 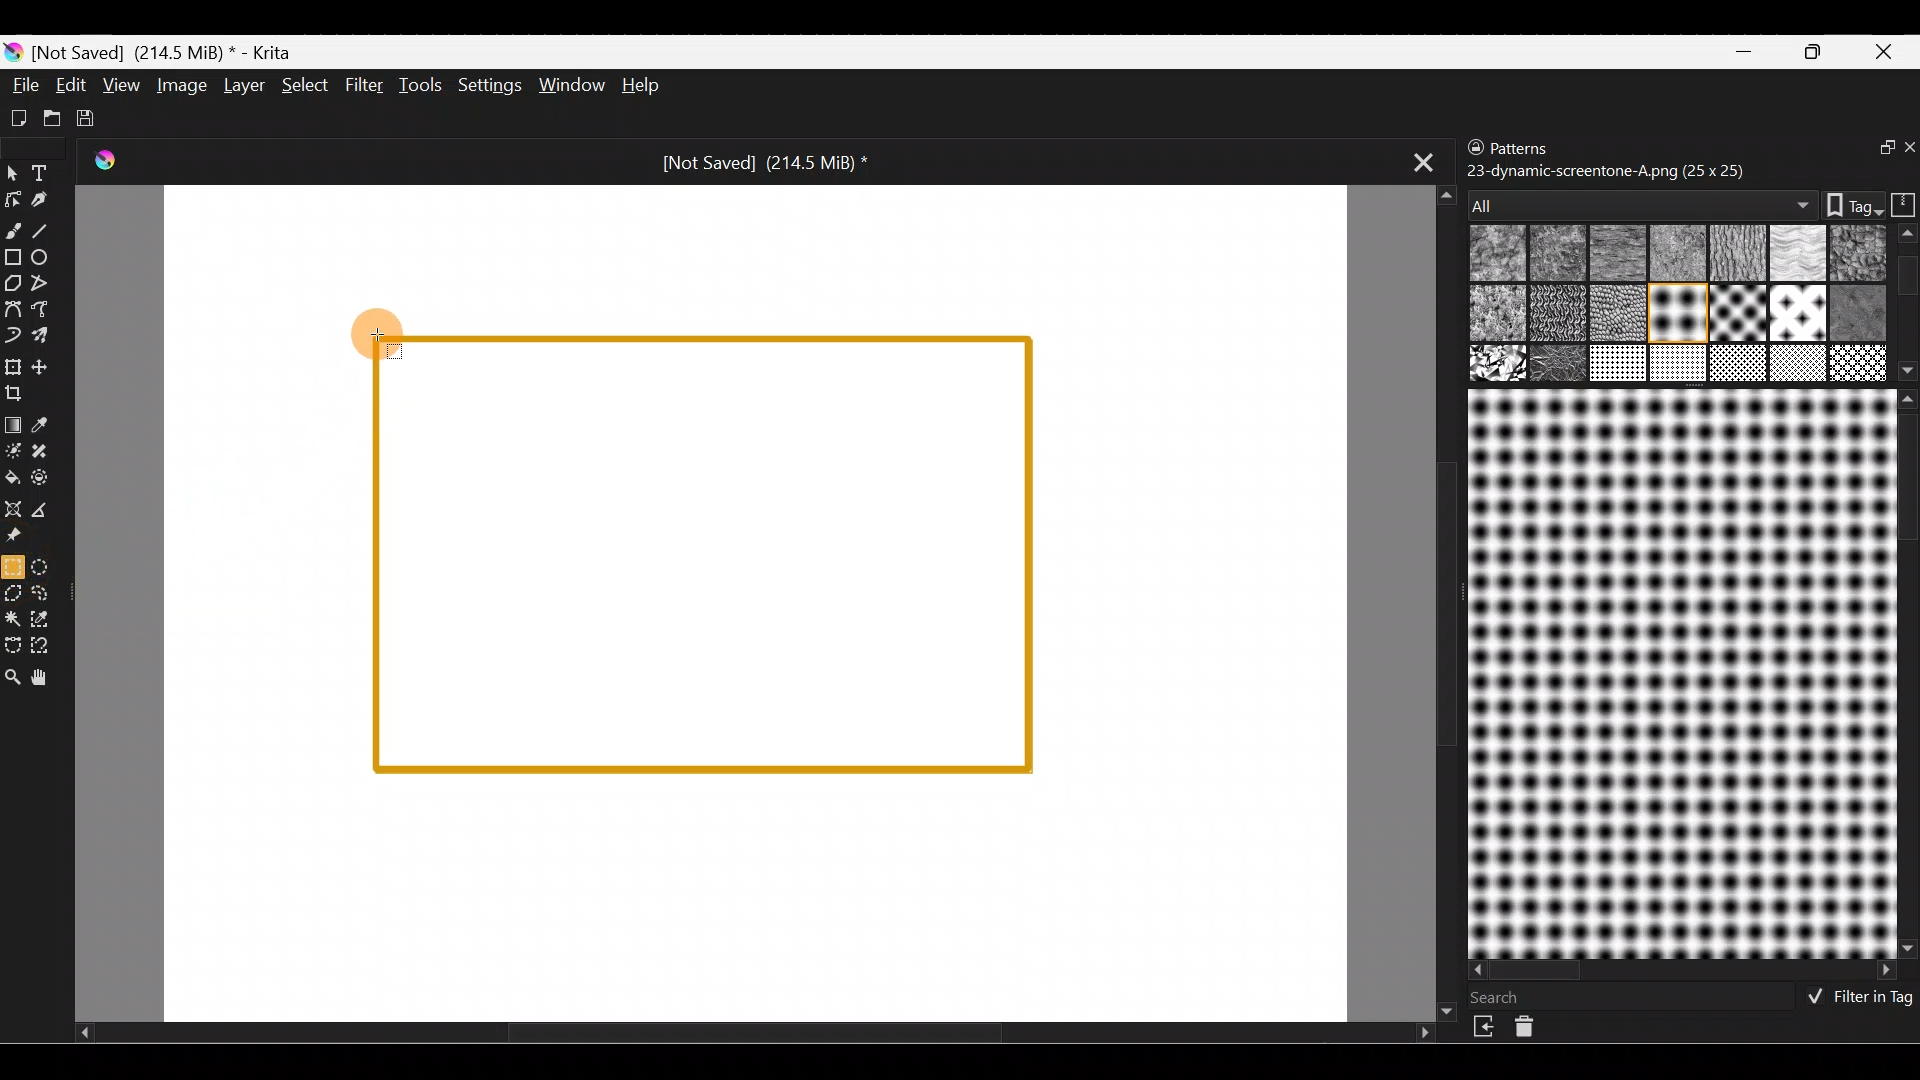 What do you see at coordinates (13, 477) in the screenshot?
I see `Fill a contiguous area of colour with colour` at bounding box center [13, 477].